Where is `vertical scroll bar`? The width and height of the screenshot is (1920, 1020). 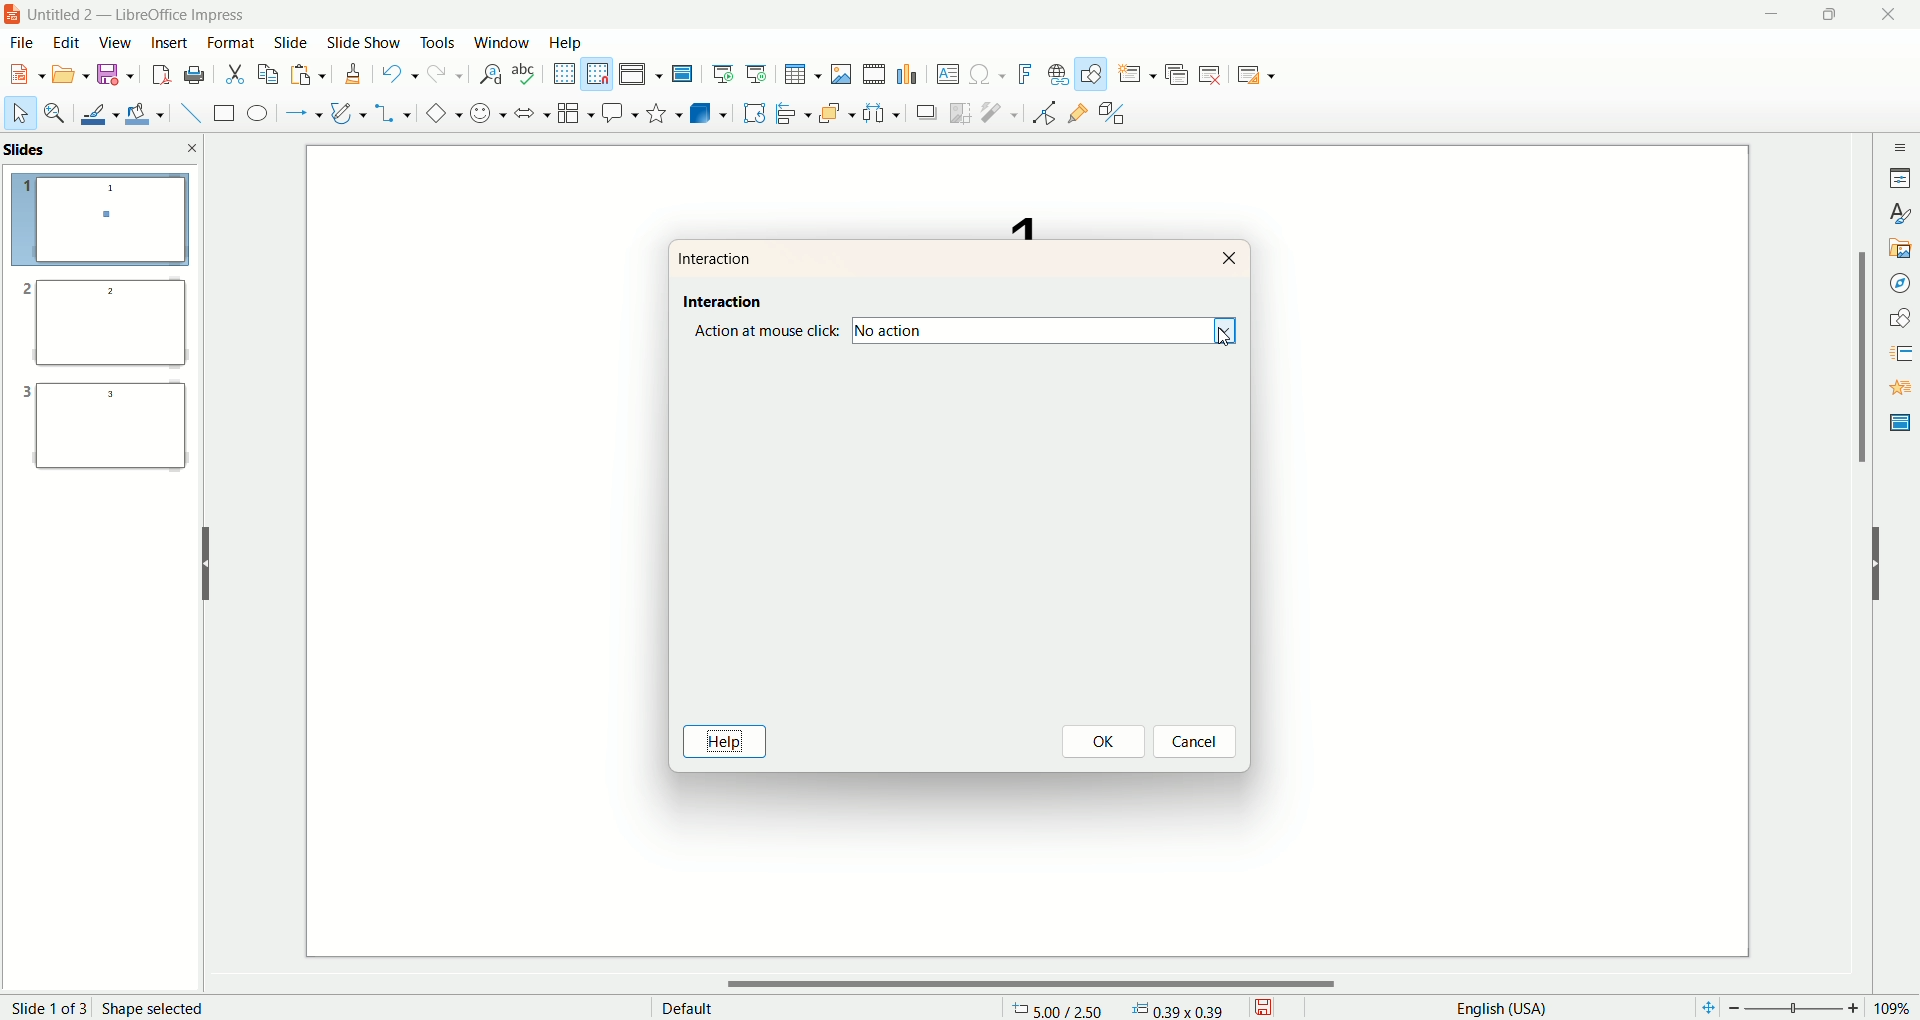
vertical scroll bar is located at coordinates (1861, 556).